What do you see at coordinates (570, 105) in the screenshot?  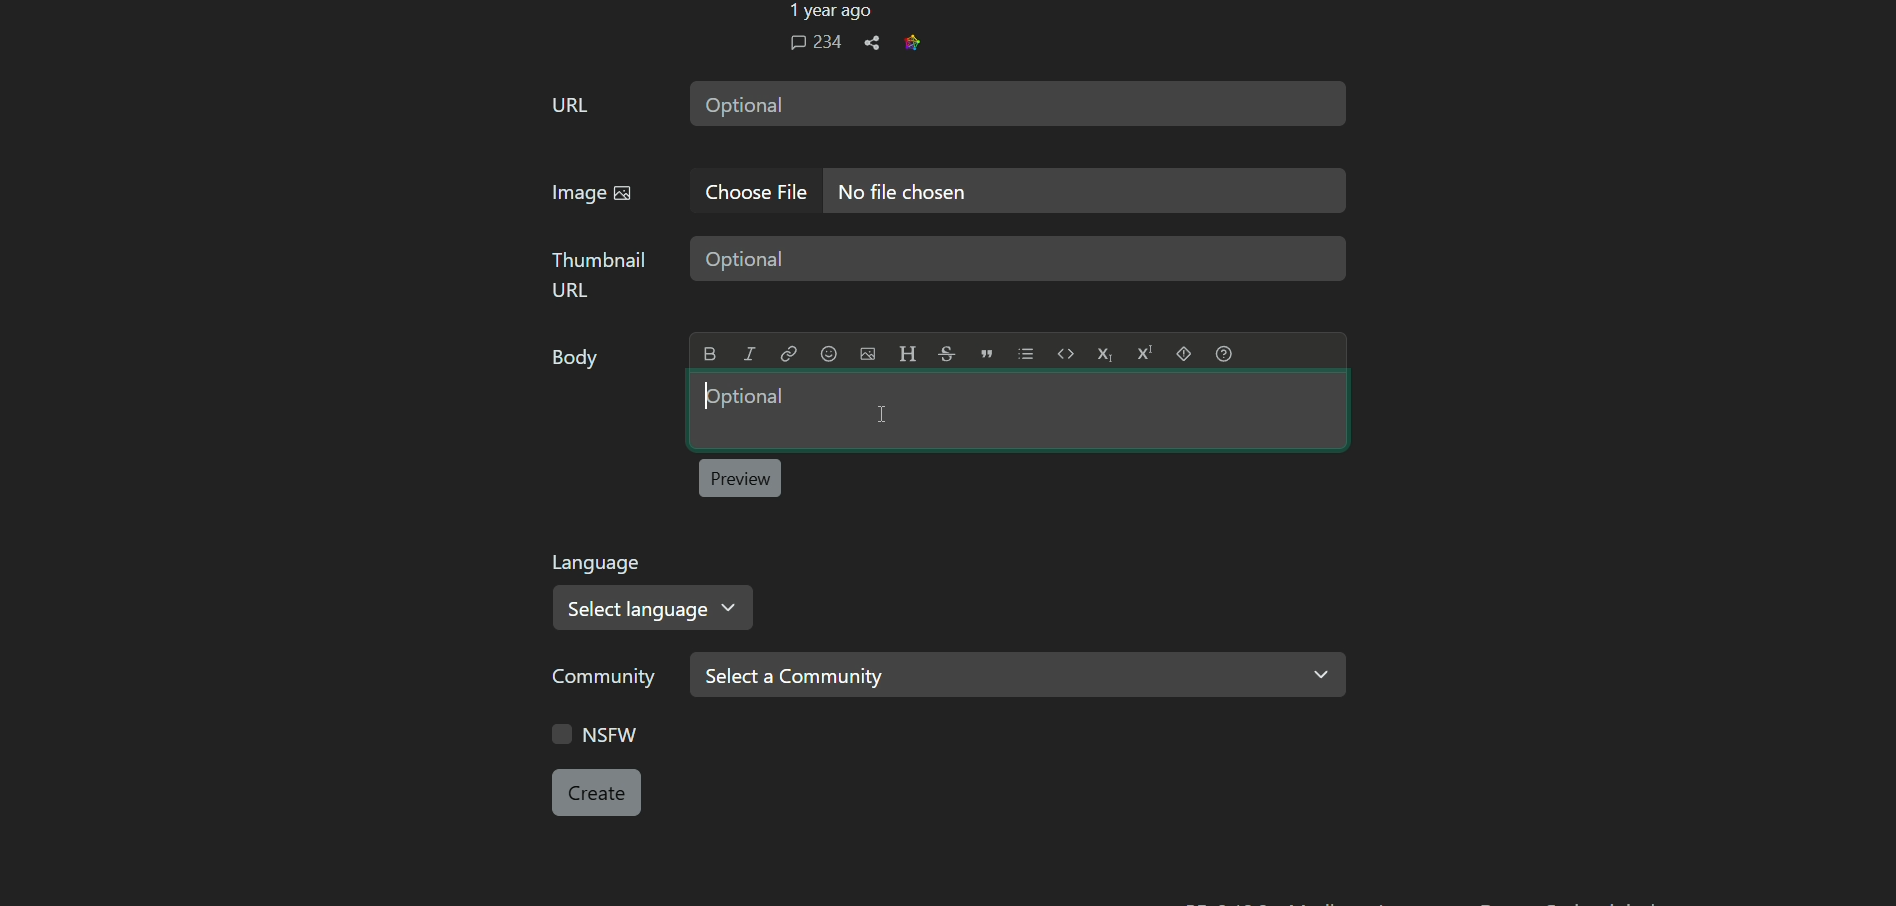 I see `URL` at bounding box center [570, 105].